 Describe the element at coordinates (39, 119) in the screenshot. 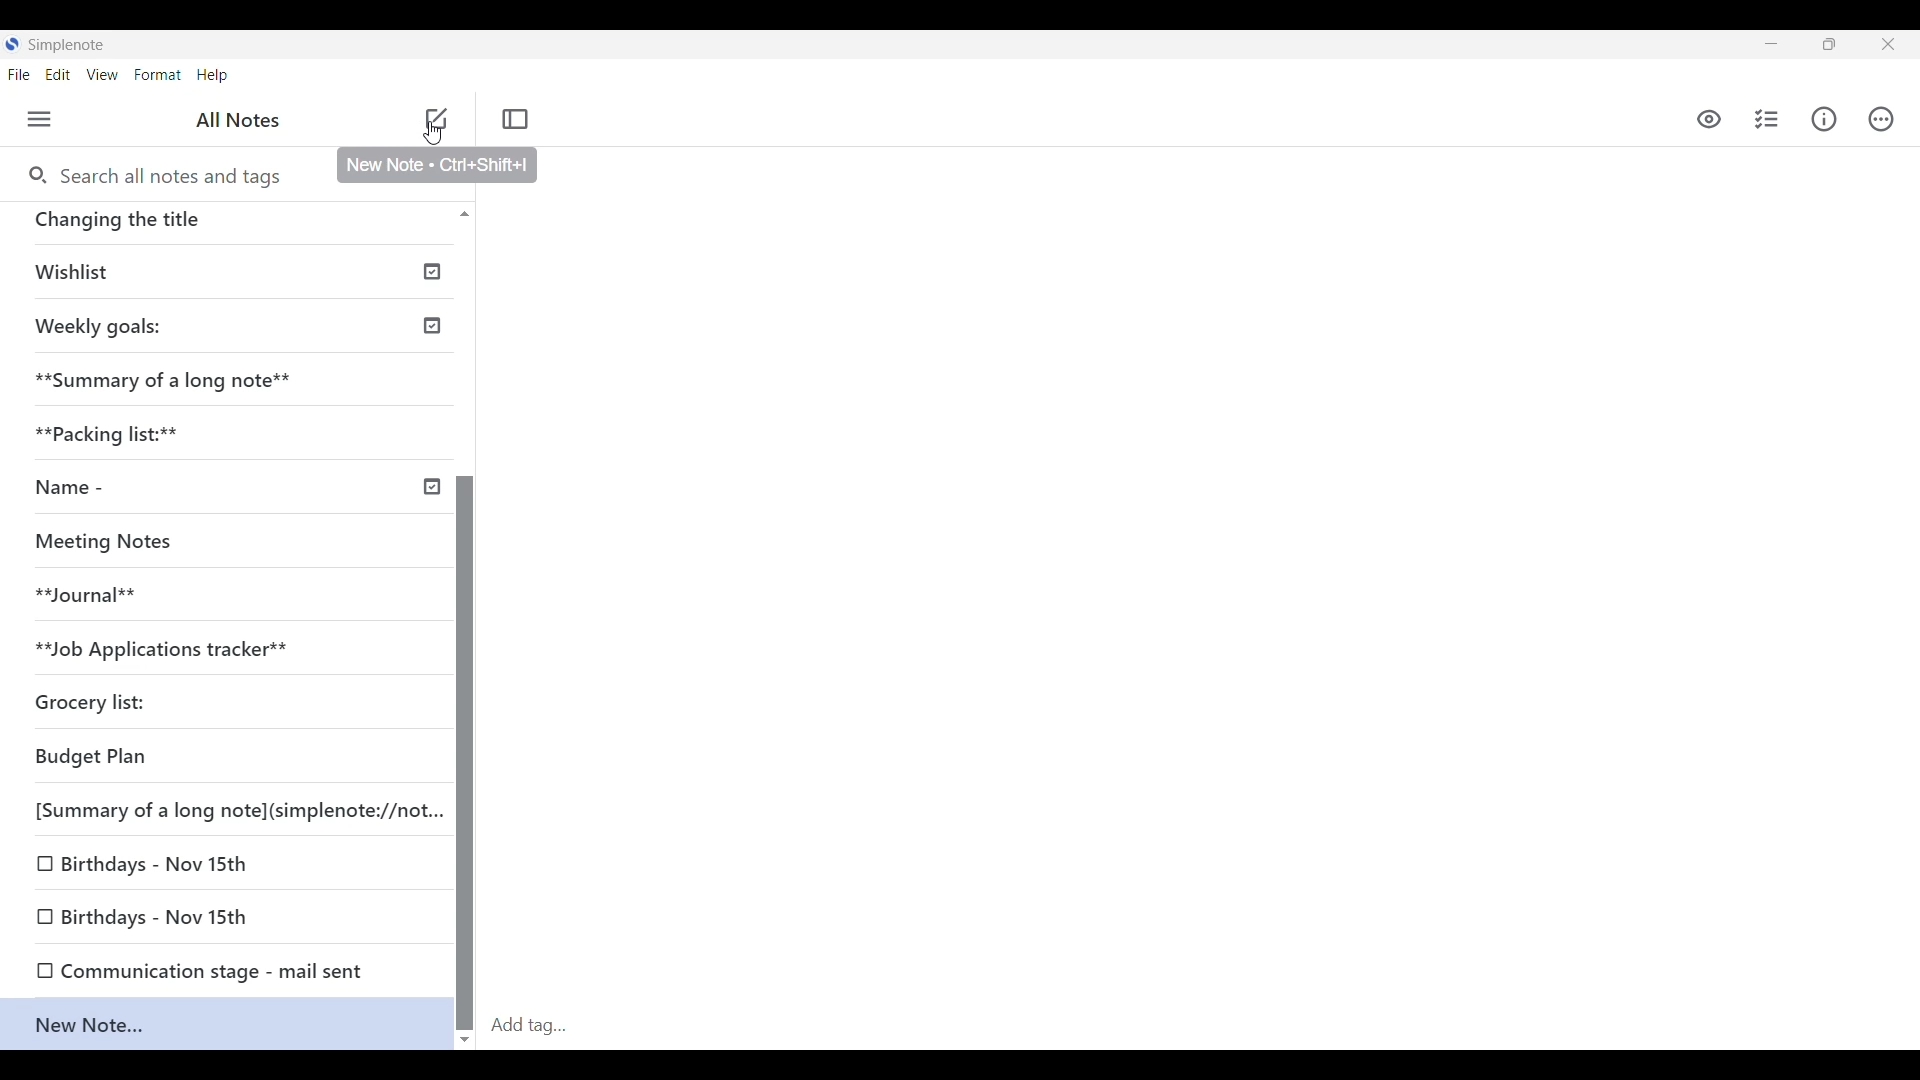

I see `Menu` at that location.